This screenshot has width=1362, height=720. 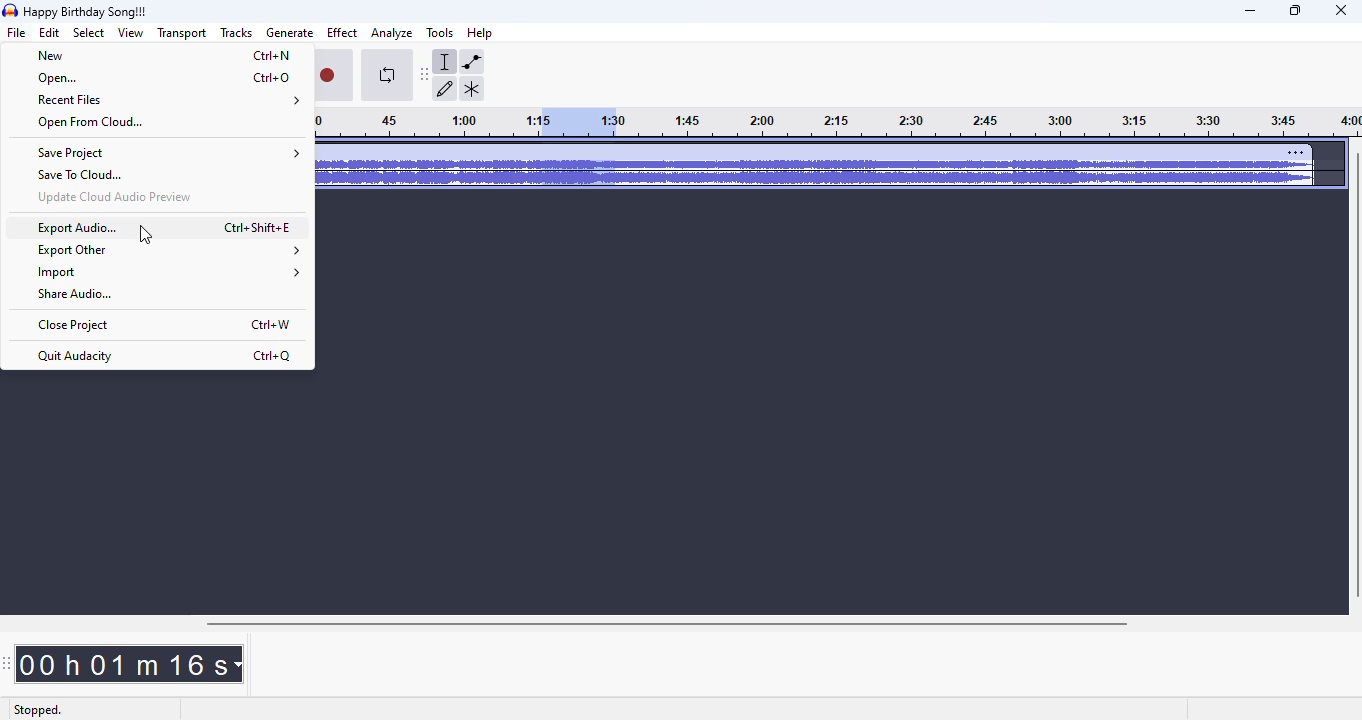 What do you see at coordinates (80, 174) in the screenshot?
I see `save to cloud` at bounding box center [80, 174].